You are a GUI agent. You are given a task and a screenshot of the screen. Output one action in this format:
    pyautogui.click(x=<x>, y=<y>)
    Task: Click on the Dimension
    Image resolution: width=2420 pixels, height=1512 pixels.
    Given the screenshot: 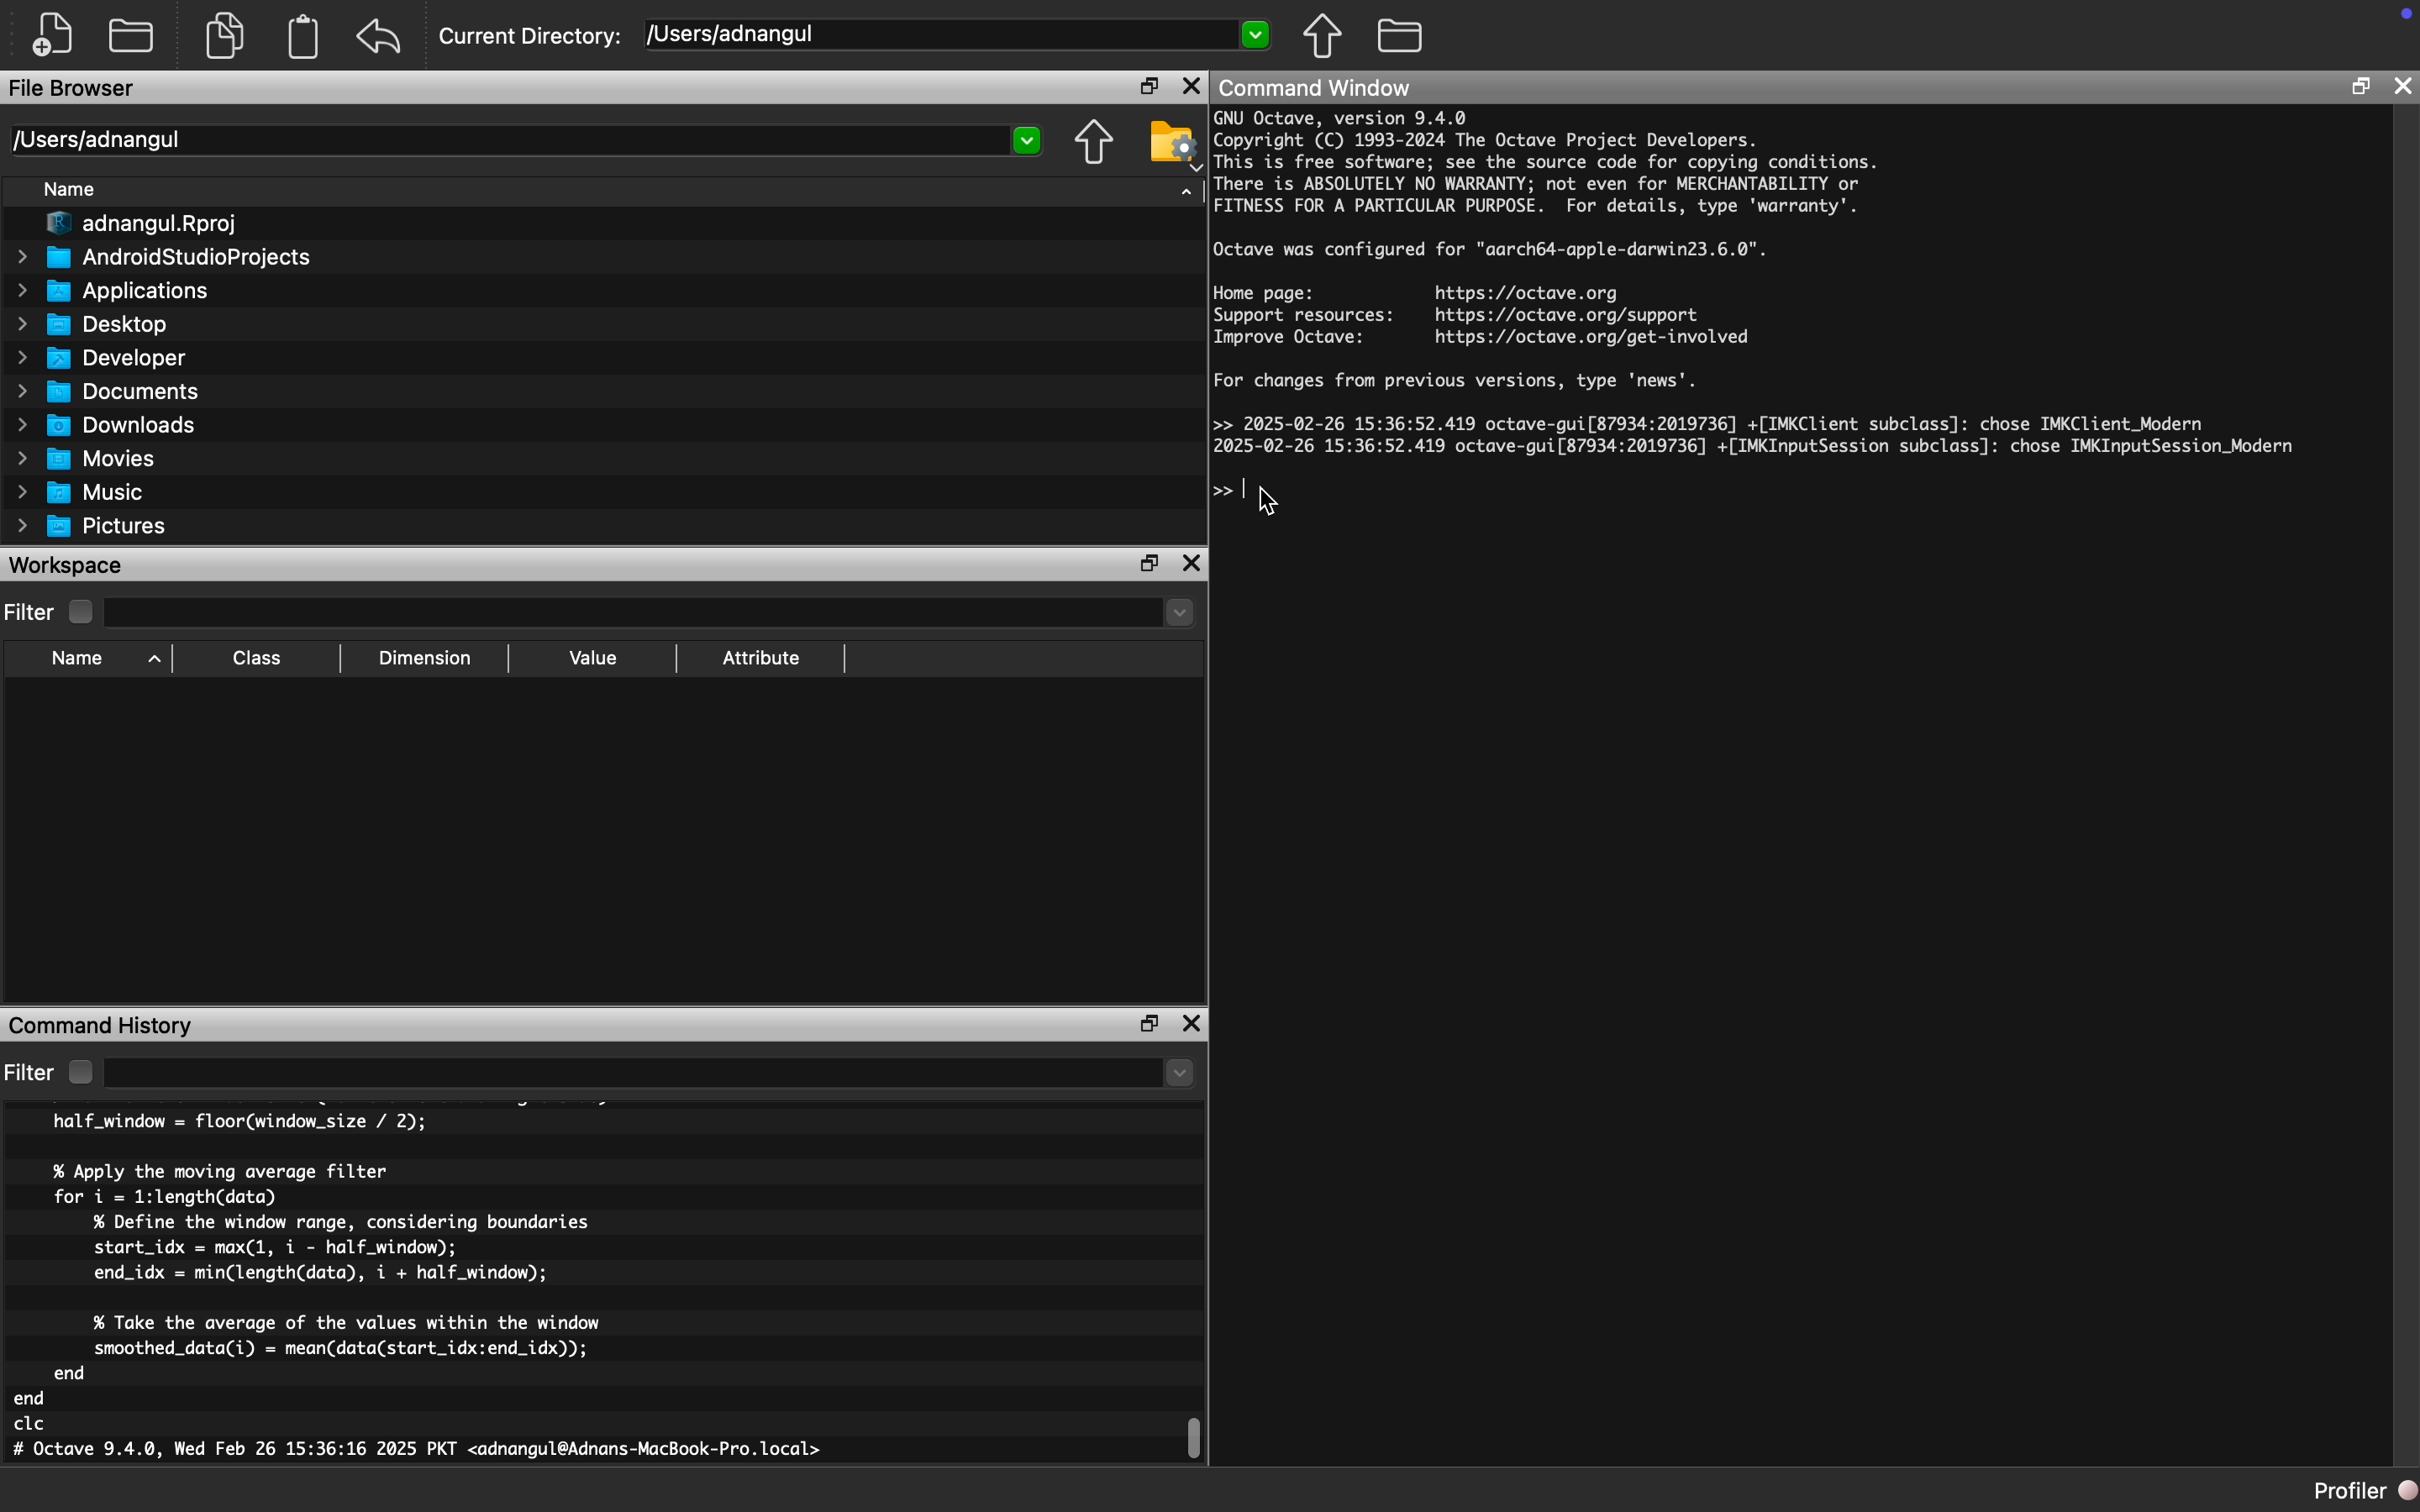 What is the action you would take?
    pyautogui.click(x=426, y=659)
    